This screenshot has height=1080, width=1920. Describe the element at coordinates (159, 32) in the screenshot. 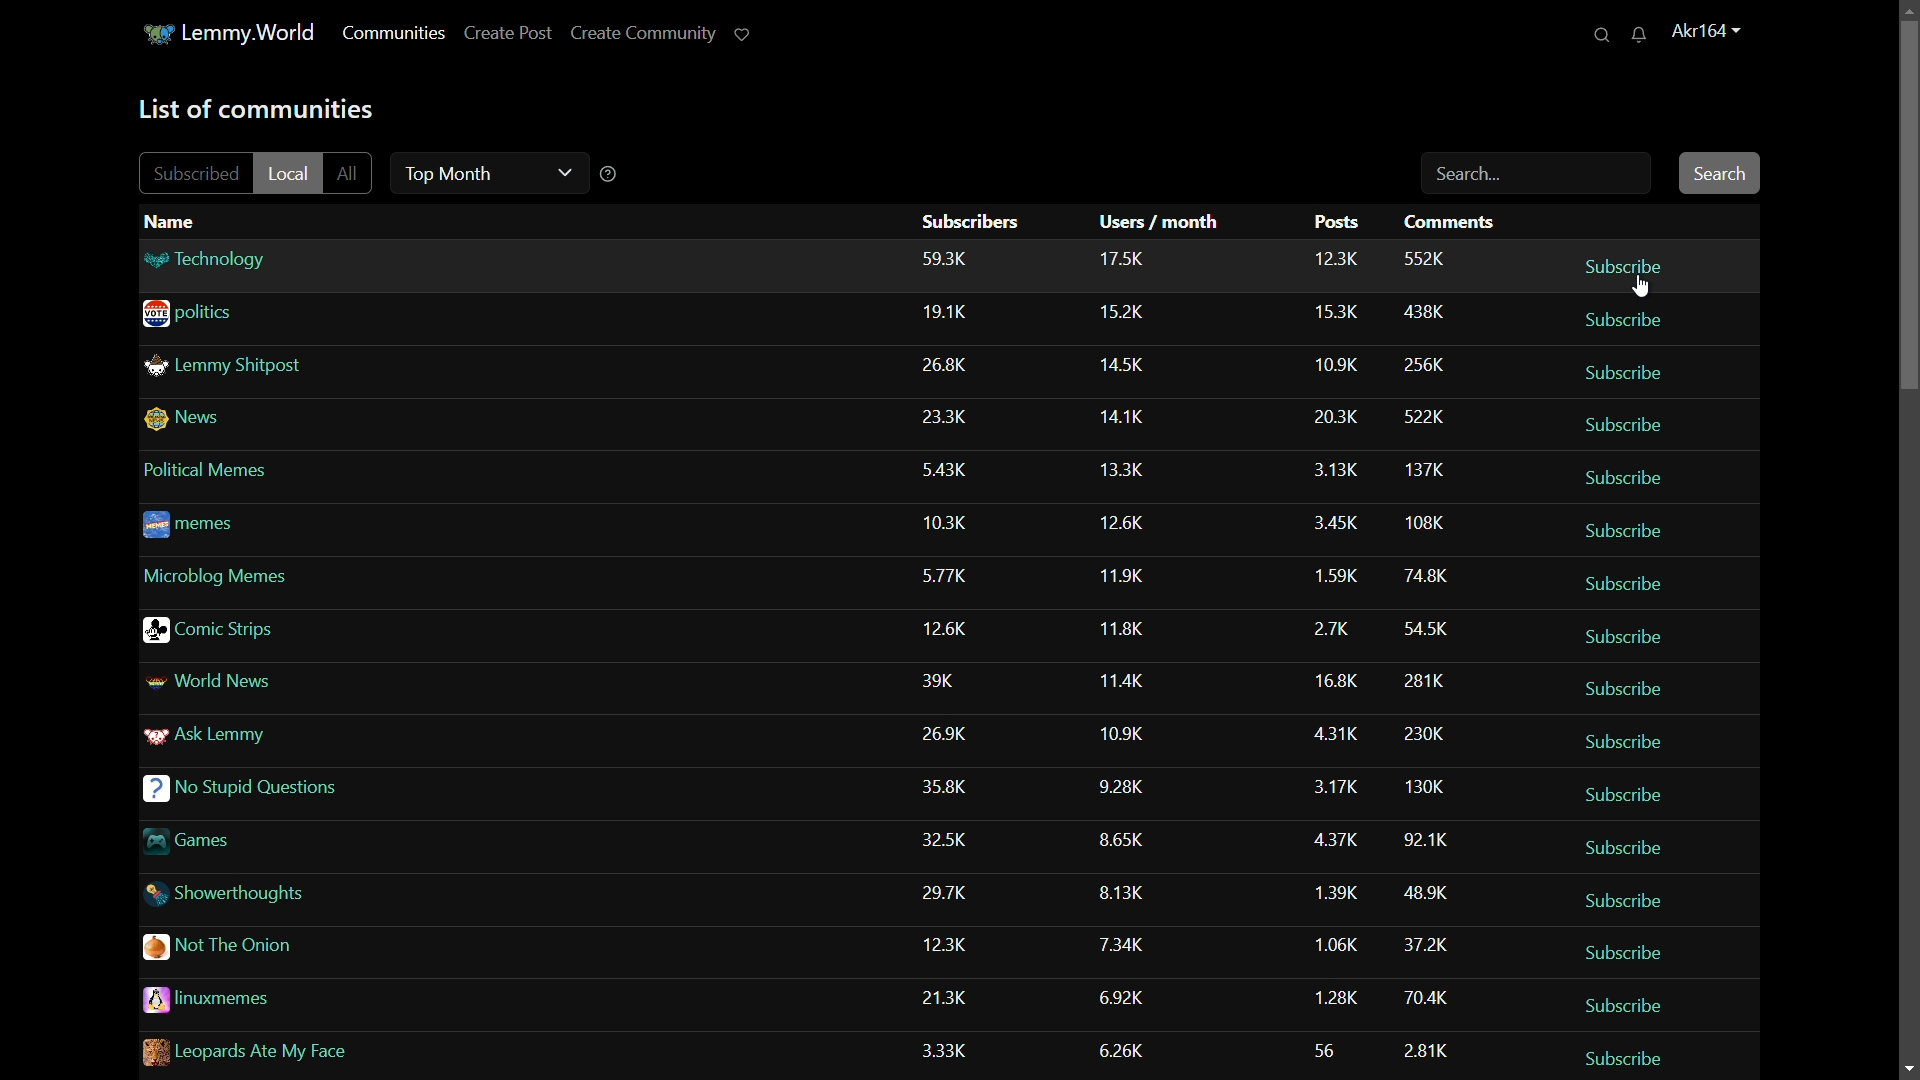

I see `app icon` at that location.